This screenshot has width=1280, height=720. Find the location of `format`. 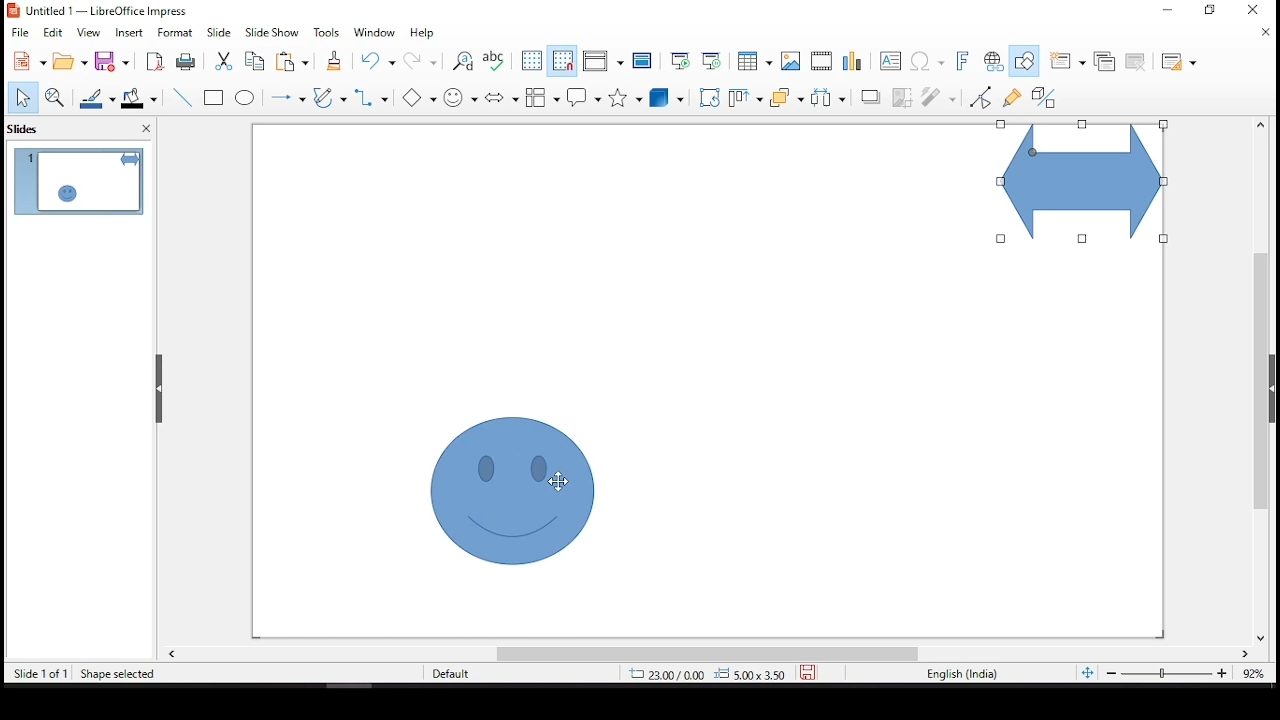

format is located at coordinates (176, 32).